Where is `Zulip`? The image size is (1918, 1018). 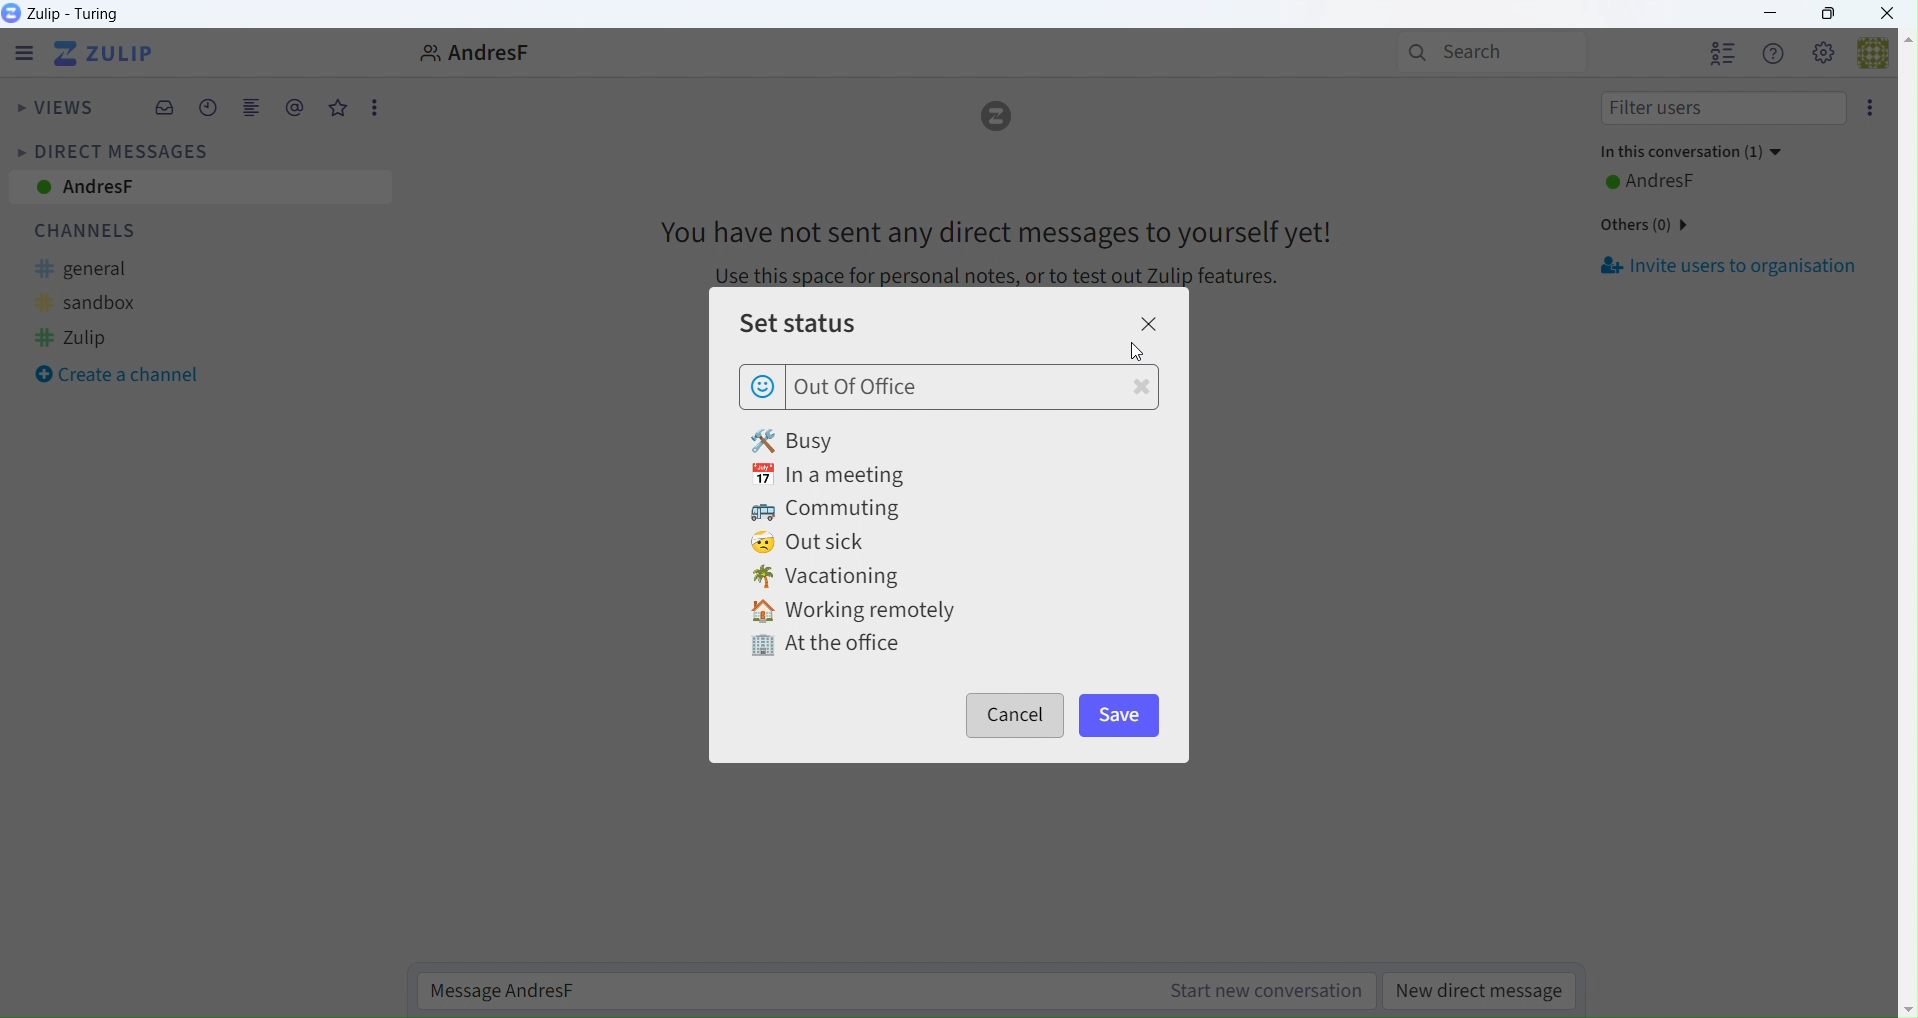
Zulip is located at coordinates (70, 14).